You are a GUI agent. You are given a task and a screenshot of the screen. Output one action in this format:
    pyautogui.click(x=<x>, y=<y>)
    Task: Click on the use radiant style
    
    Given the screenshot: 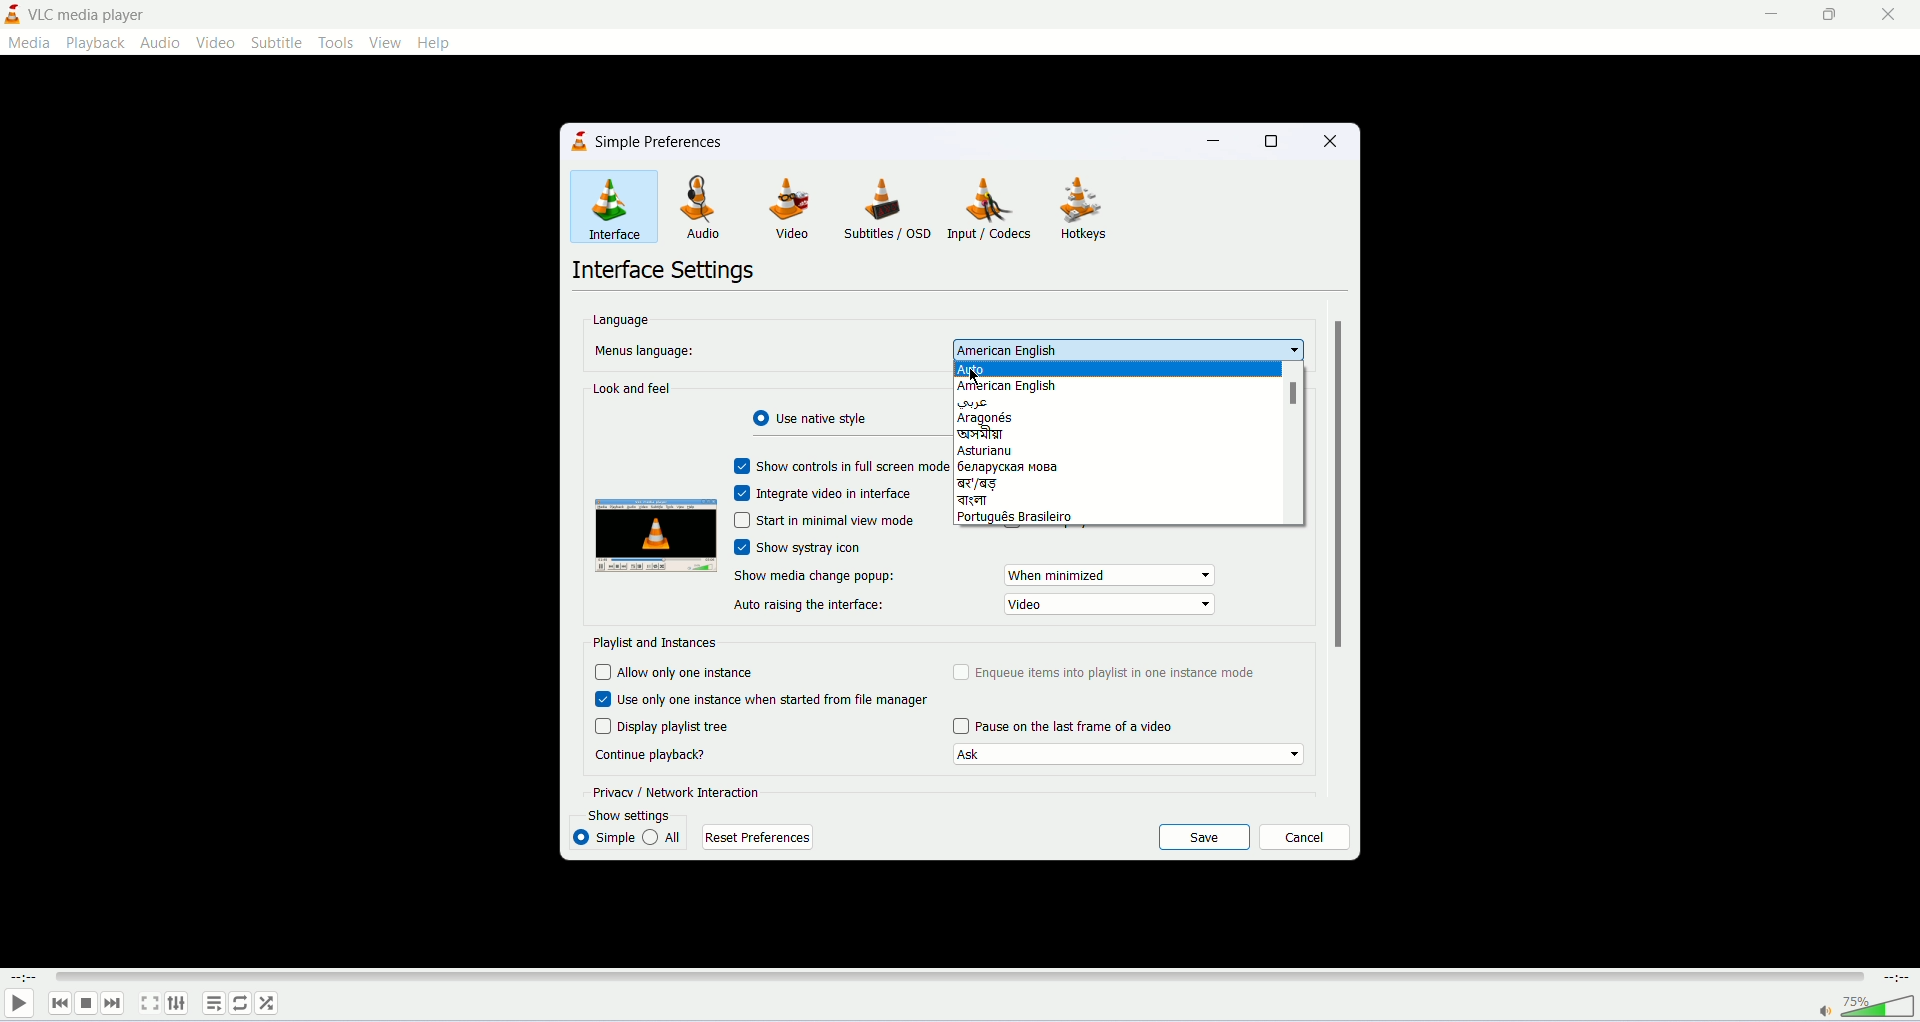 What is the action you would take?
    pyautogui.click(x=815, y=418)
    